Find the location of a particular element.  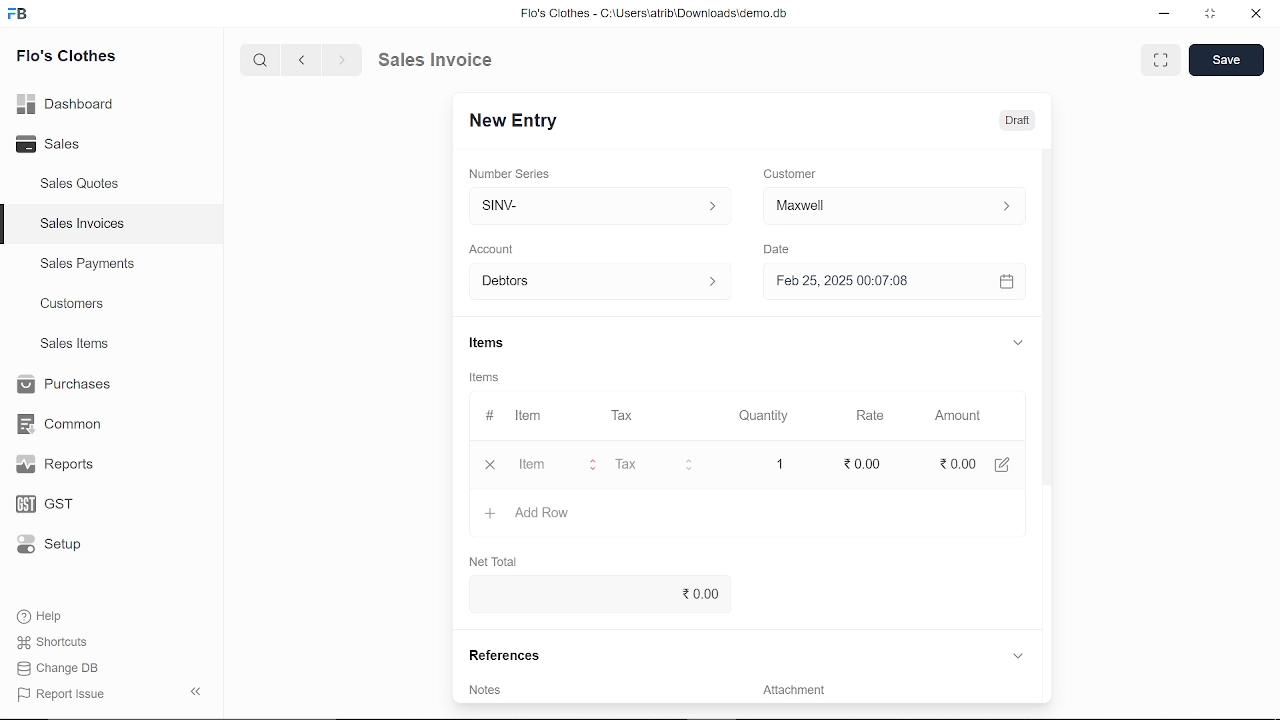

Amount is located at coordinates (957, 417).